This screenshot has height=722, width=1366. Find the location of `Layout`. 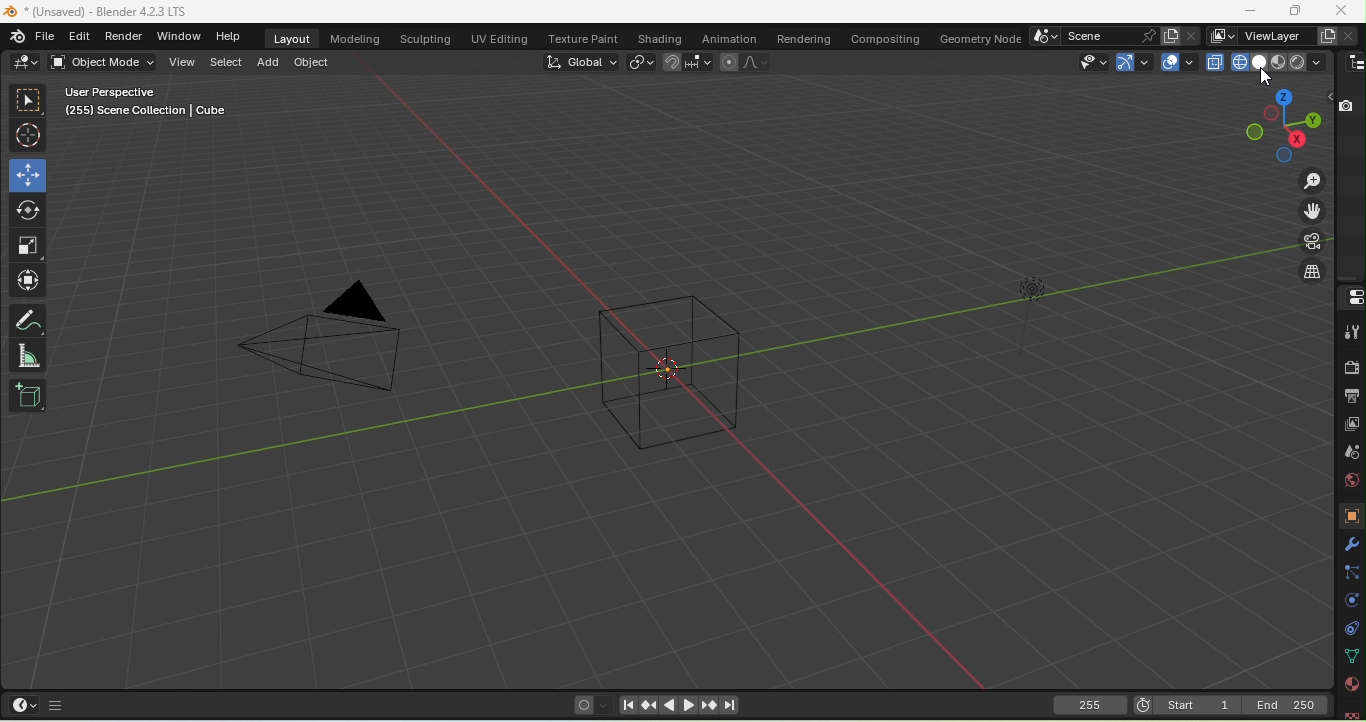

Layout is located at coordinates (295, 38).